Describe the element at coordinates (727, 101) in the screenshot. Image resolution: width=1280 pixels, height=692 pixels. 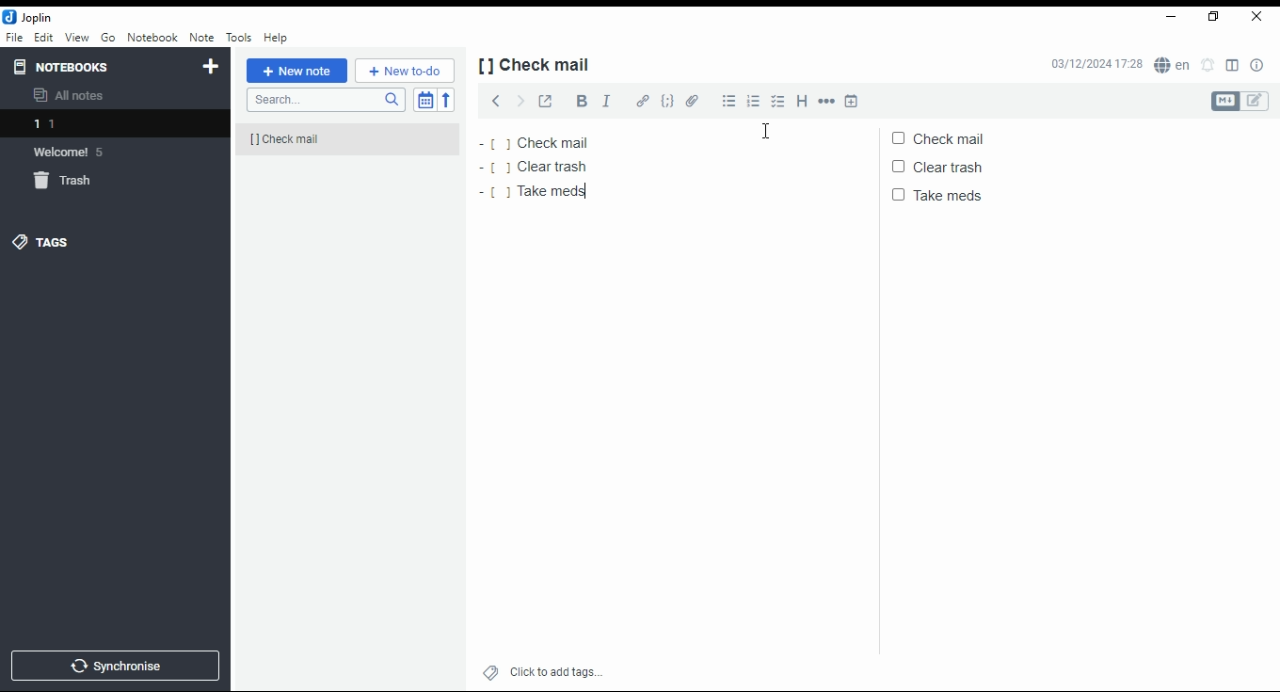
I see `bulleted list` at that location.